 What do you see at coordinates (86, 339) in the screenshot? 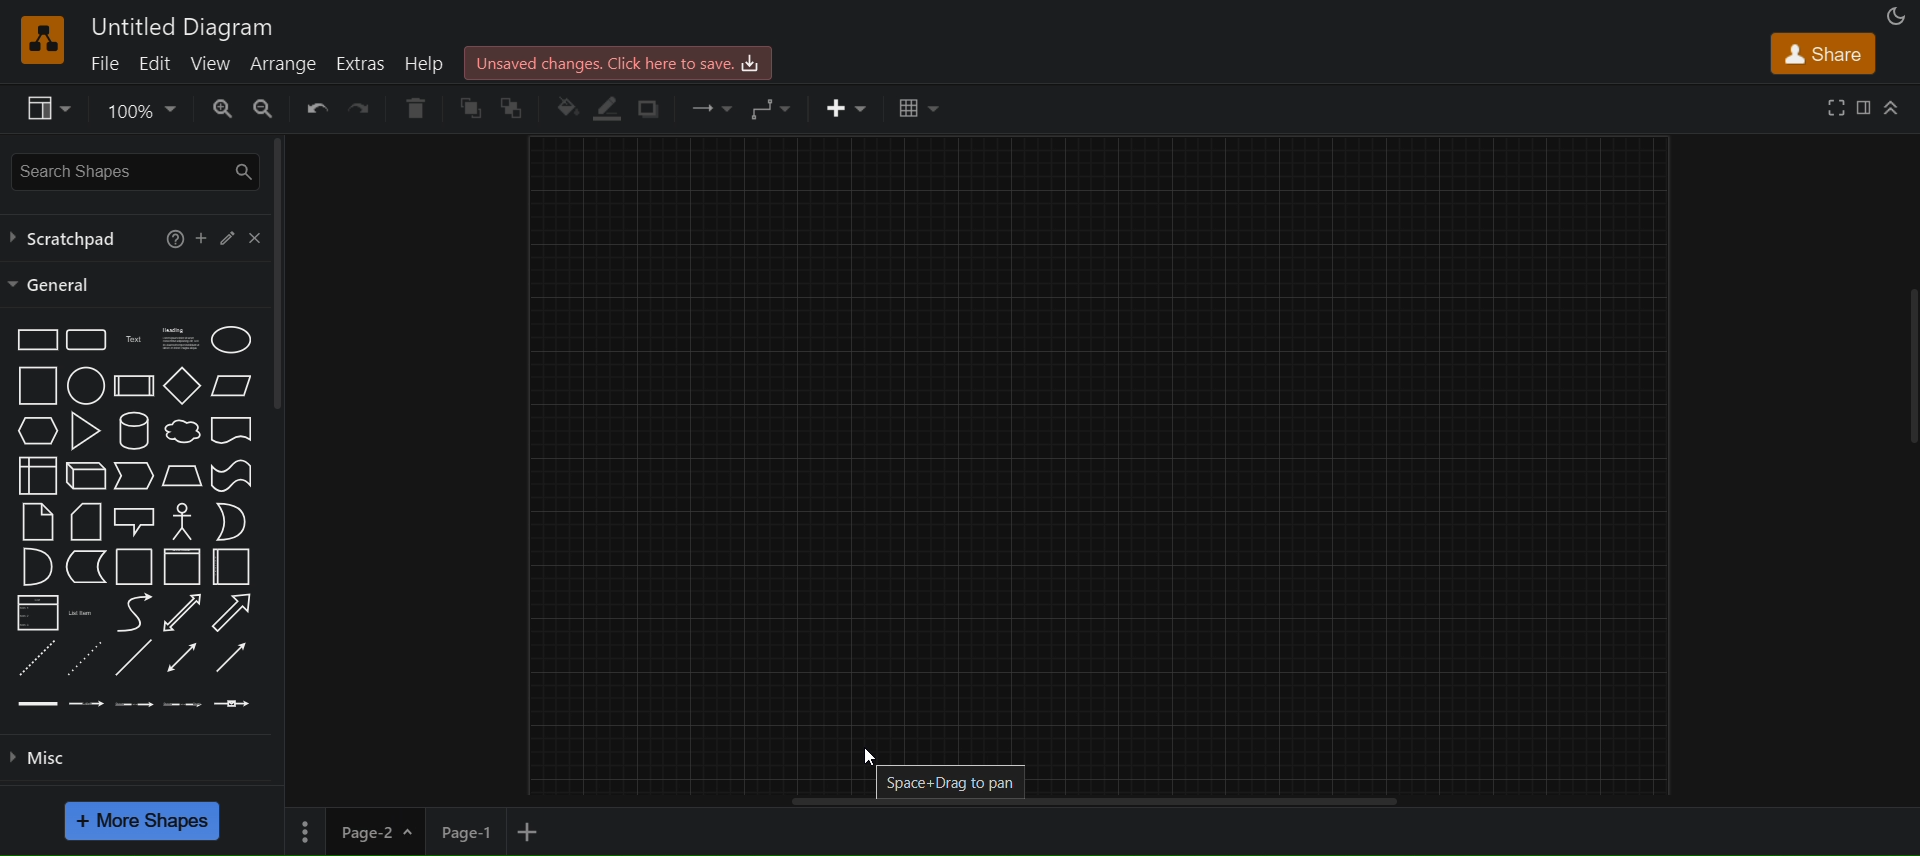
I see `rounded rectangle` at bounding box center [86, 339].